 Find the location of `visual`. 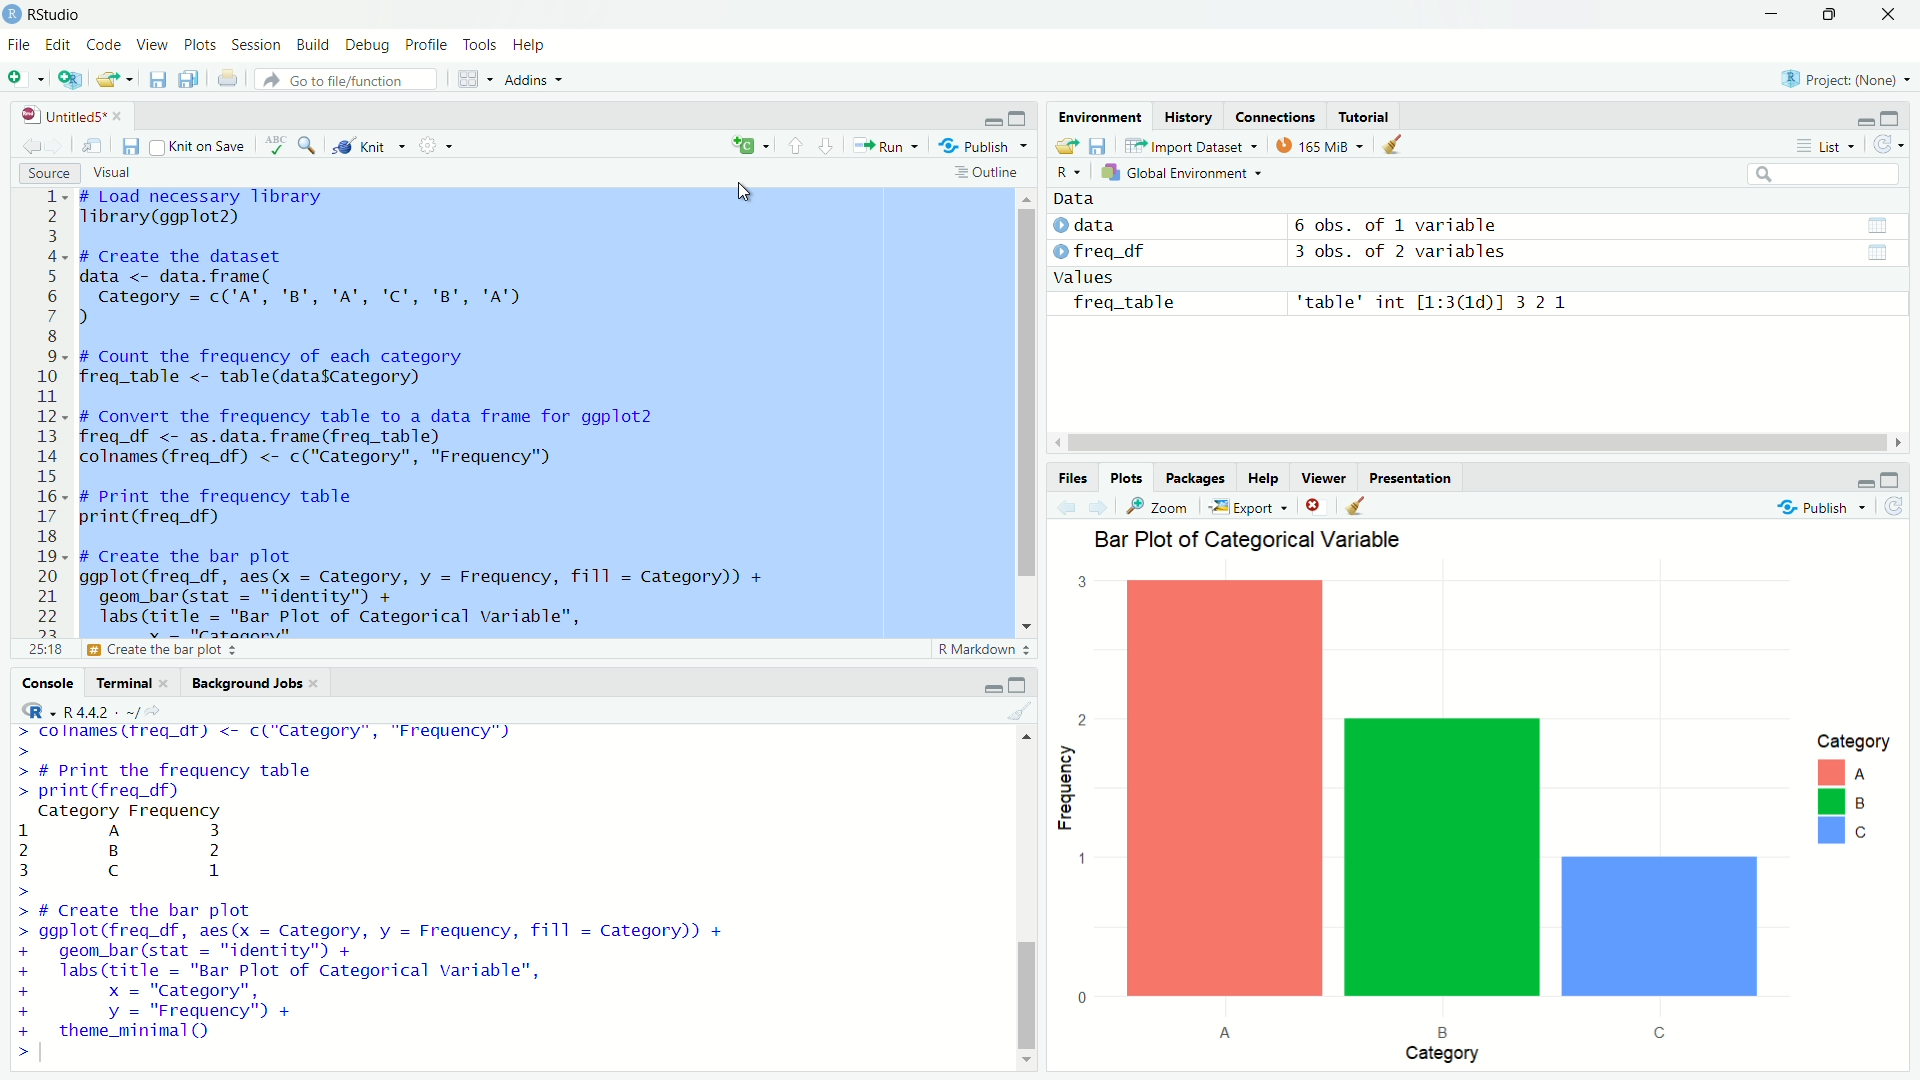

visual is located at coordinates (111, 173).